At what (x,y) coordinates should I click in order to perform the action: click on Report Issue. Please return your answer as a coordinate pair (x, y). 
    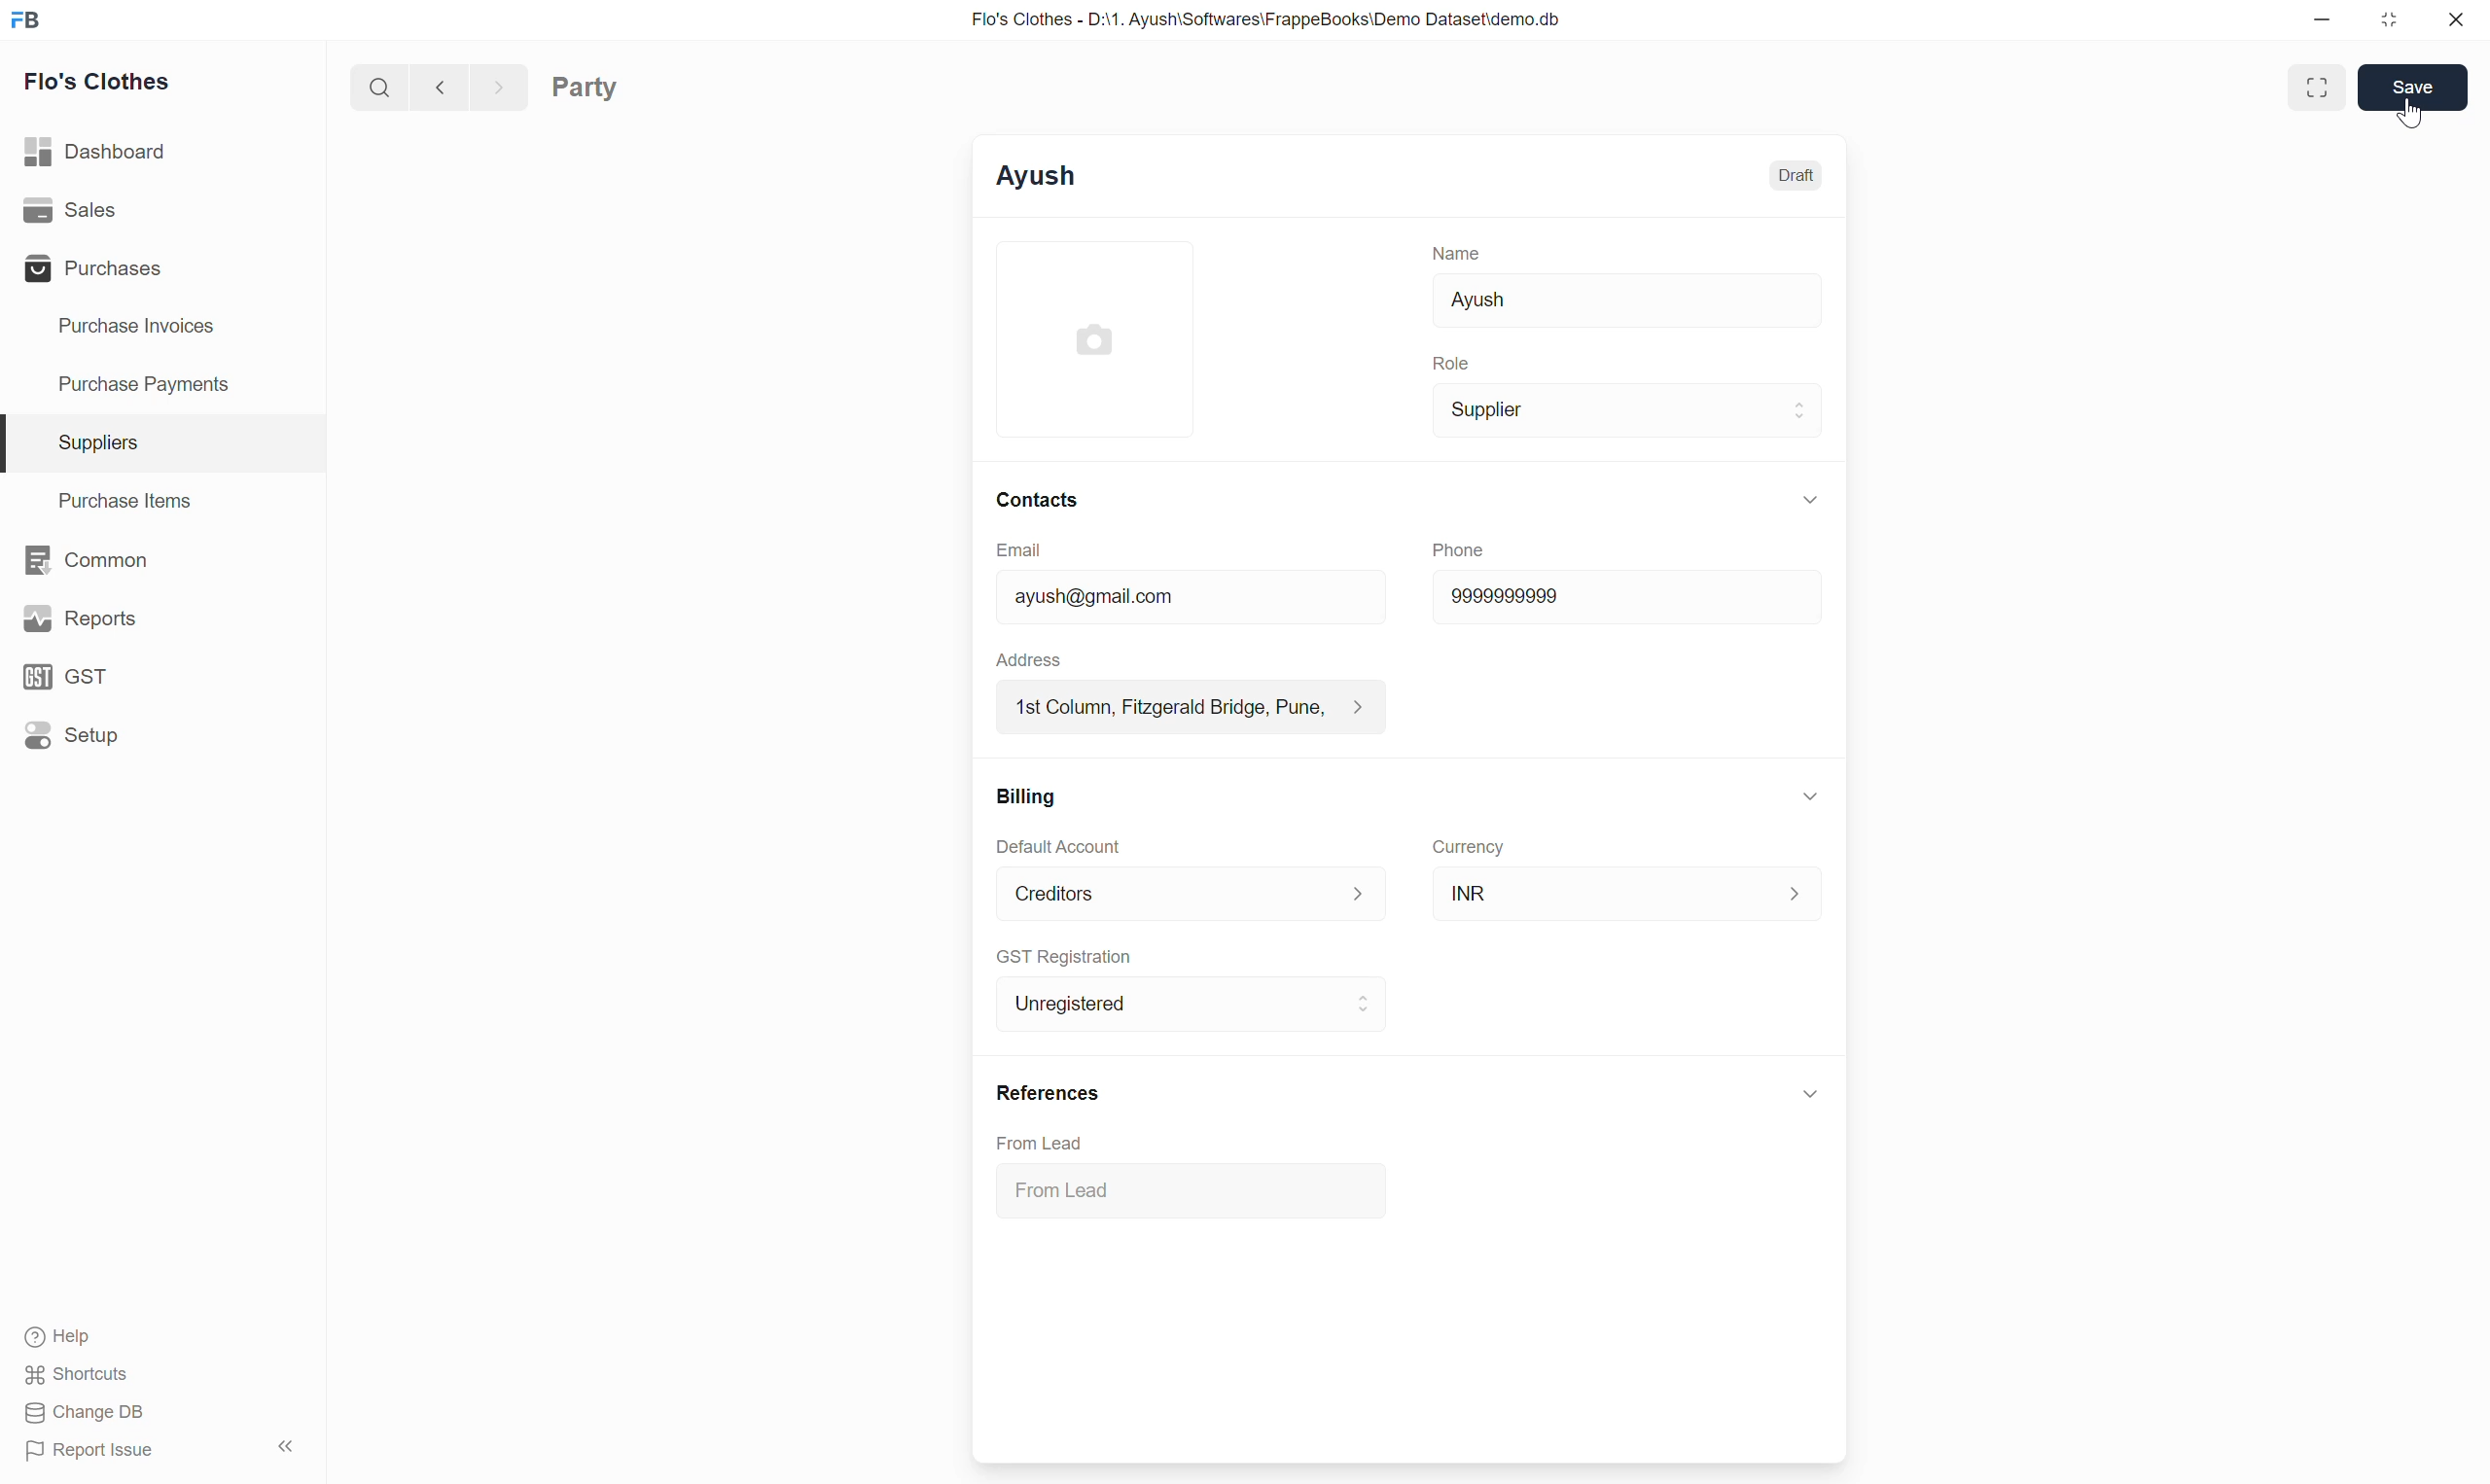
    Looking at the image, I should click on (93, 1451).